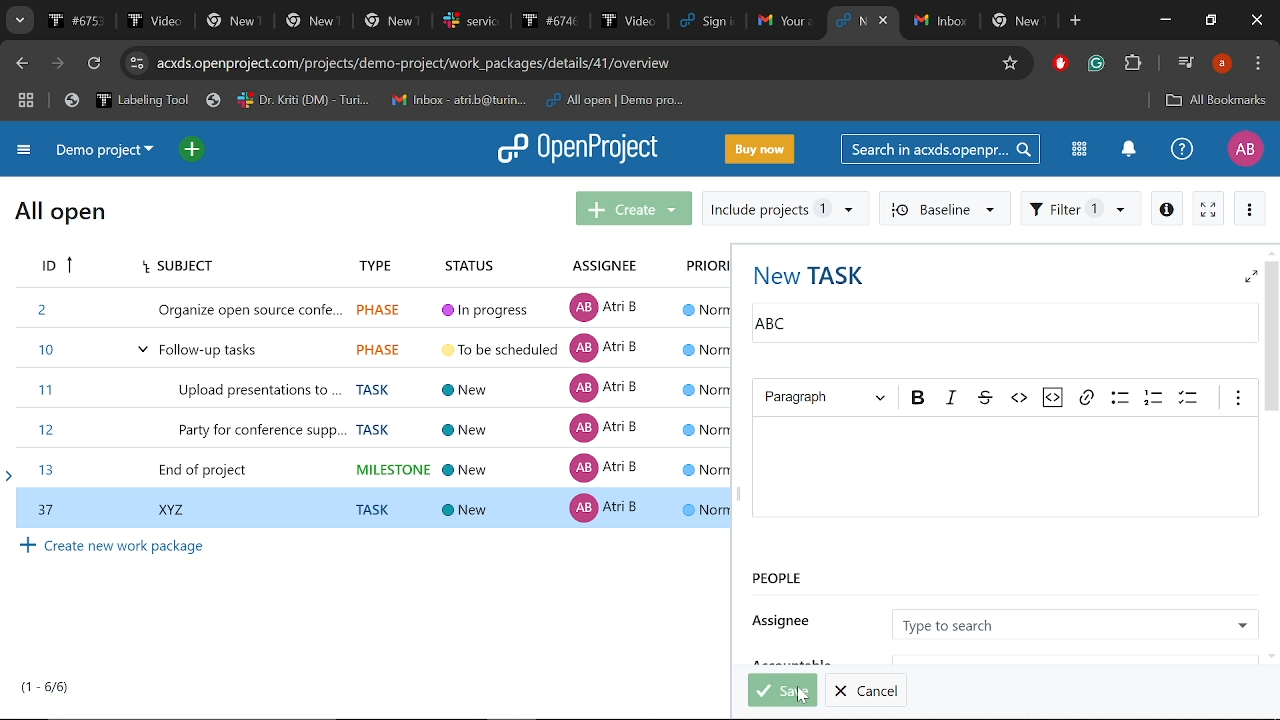 Image resolution: width=1280 pixels, height=720 pixels. I want to click on Save, so click(783, 690).